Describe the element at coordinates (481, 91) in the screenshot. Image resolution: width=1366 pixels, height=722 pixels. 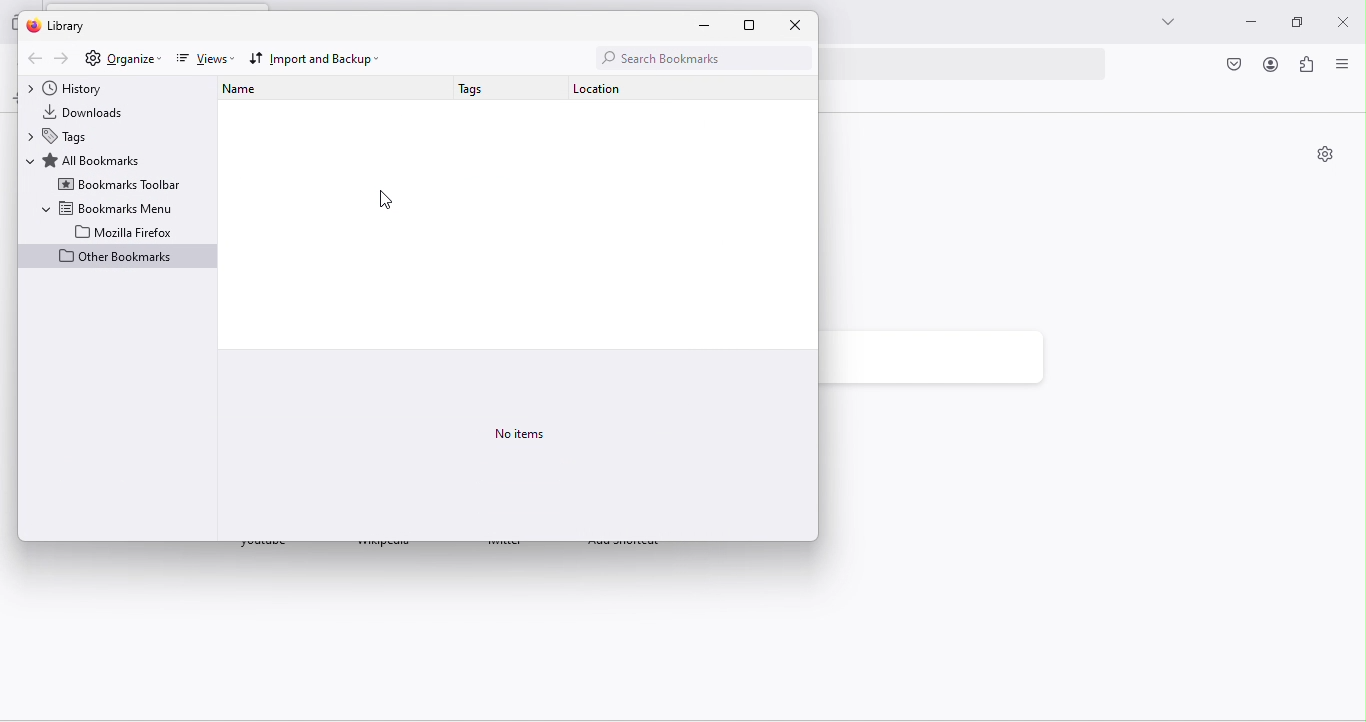
I see `tags` at that location.